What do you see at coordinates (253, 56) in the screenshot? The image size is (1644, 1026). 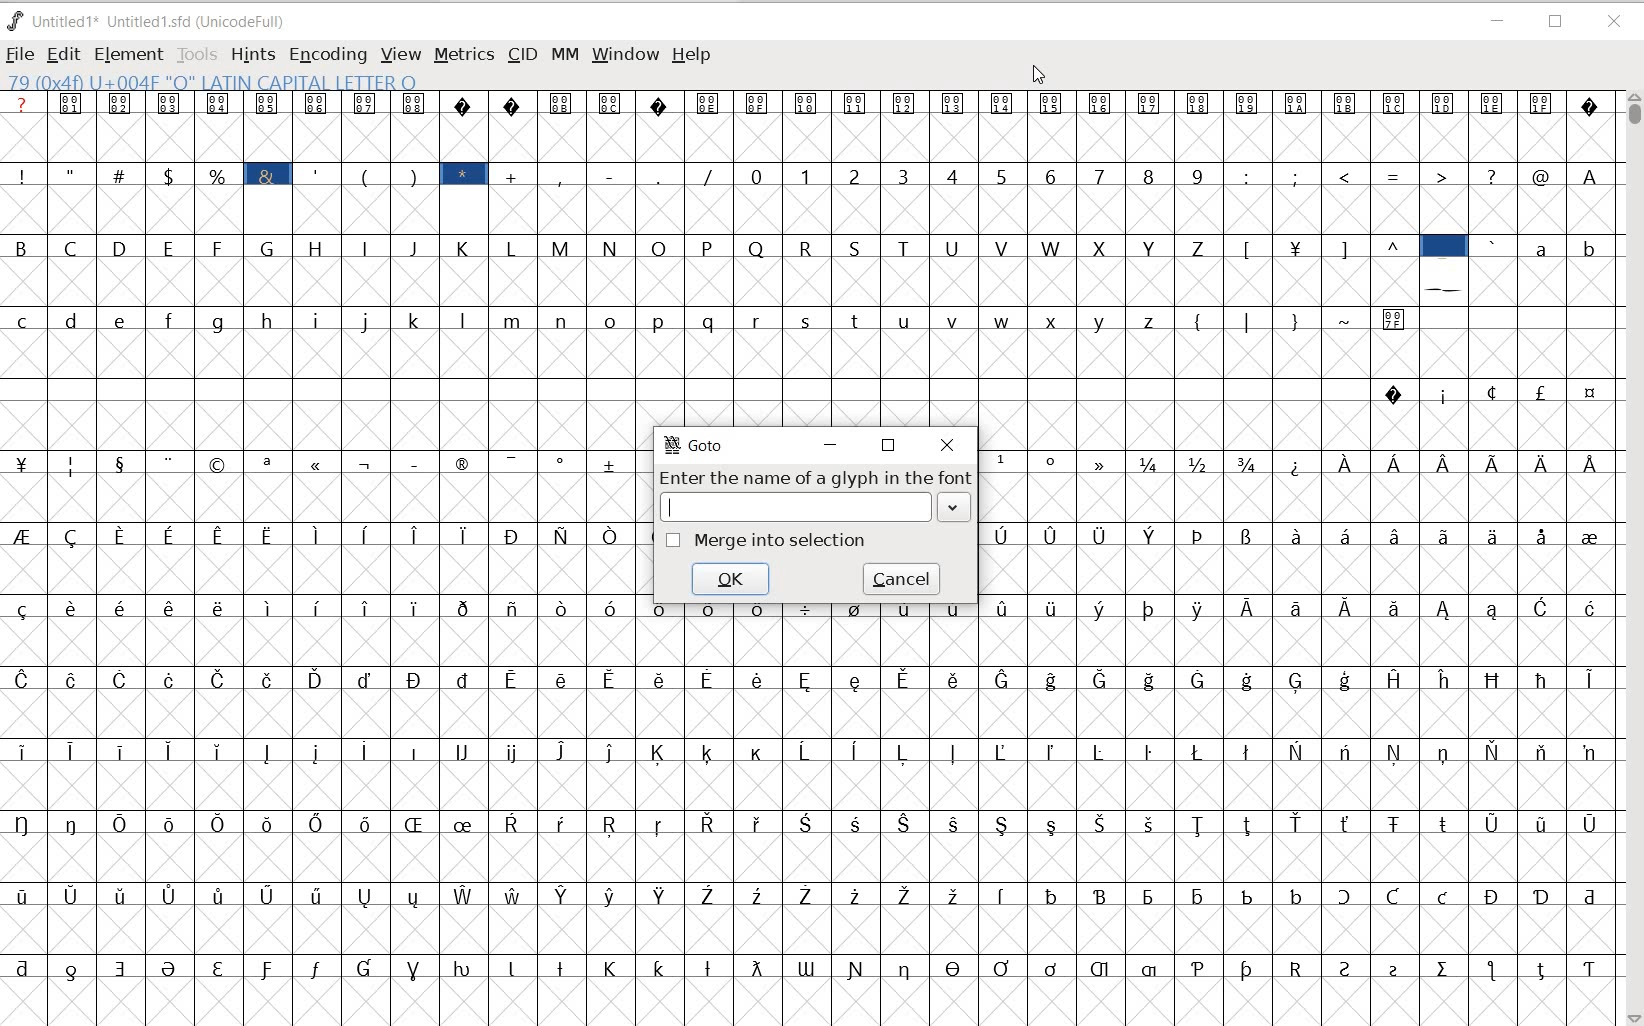 I see `HINTS` at bounding box center [253, 56].